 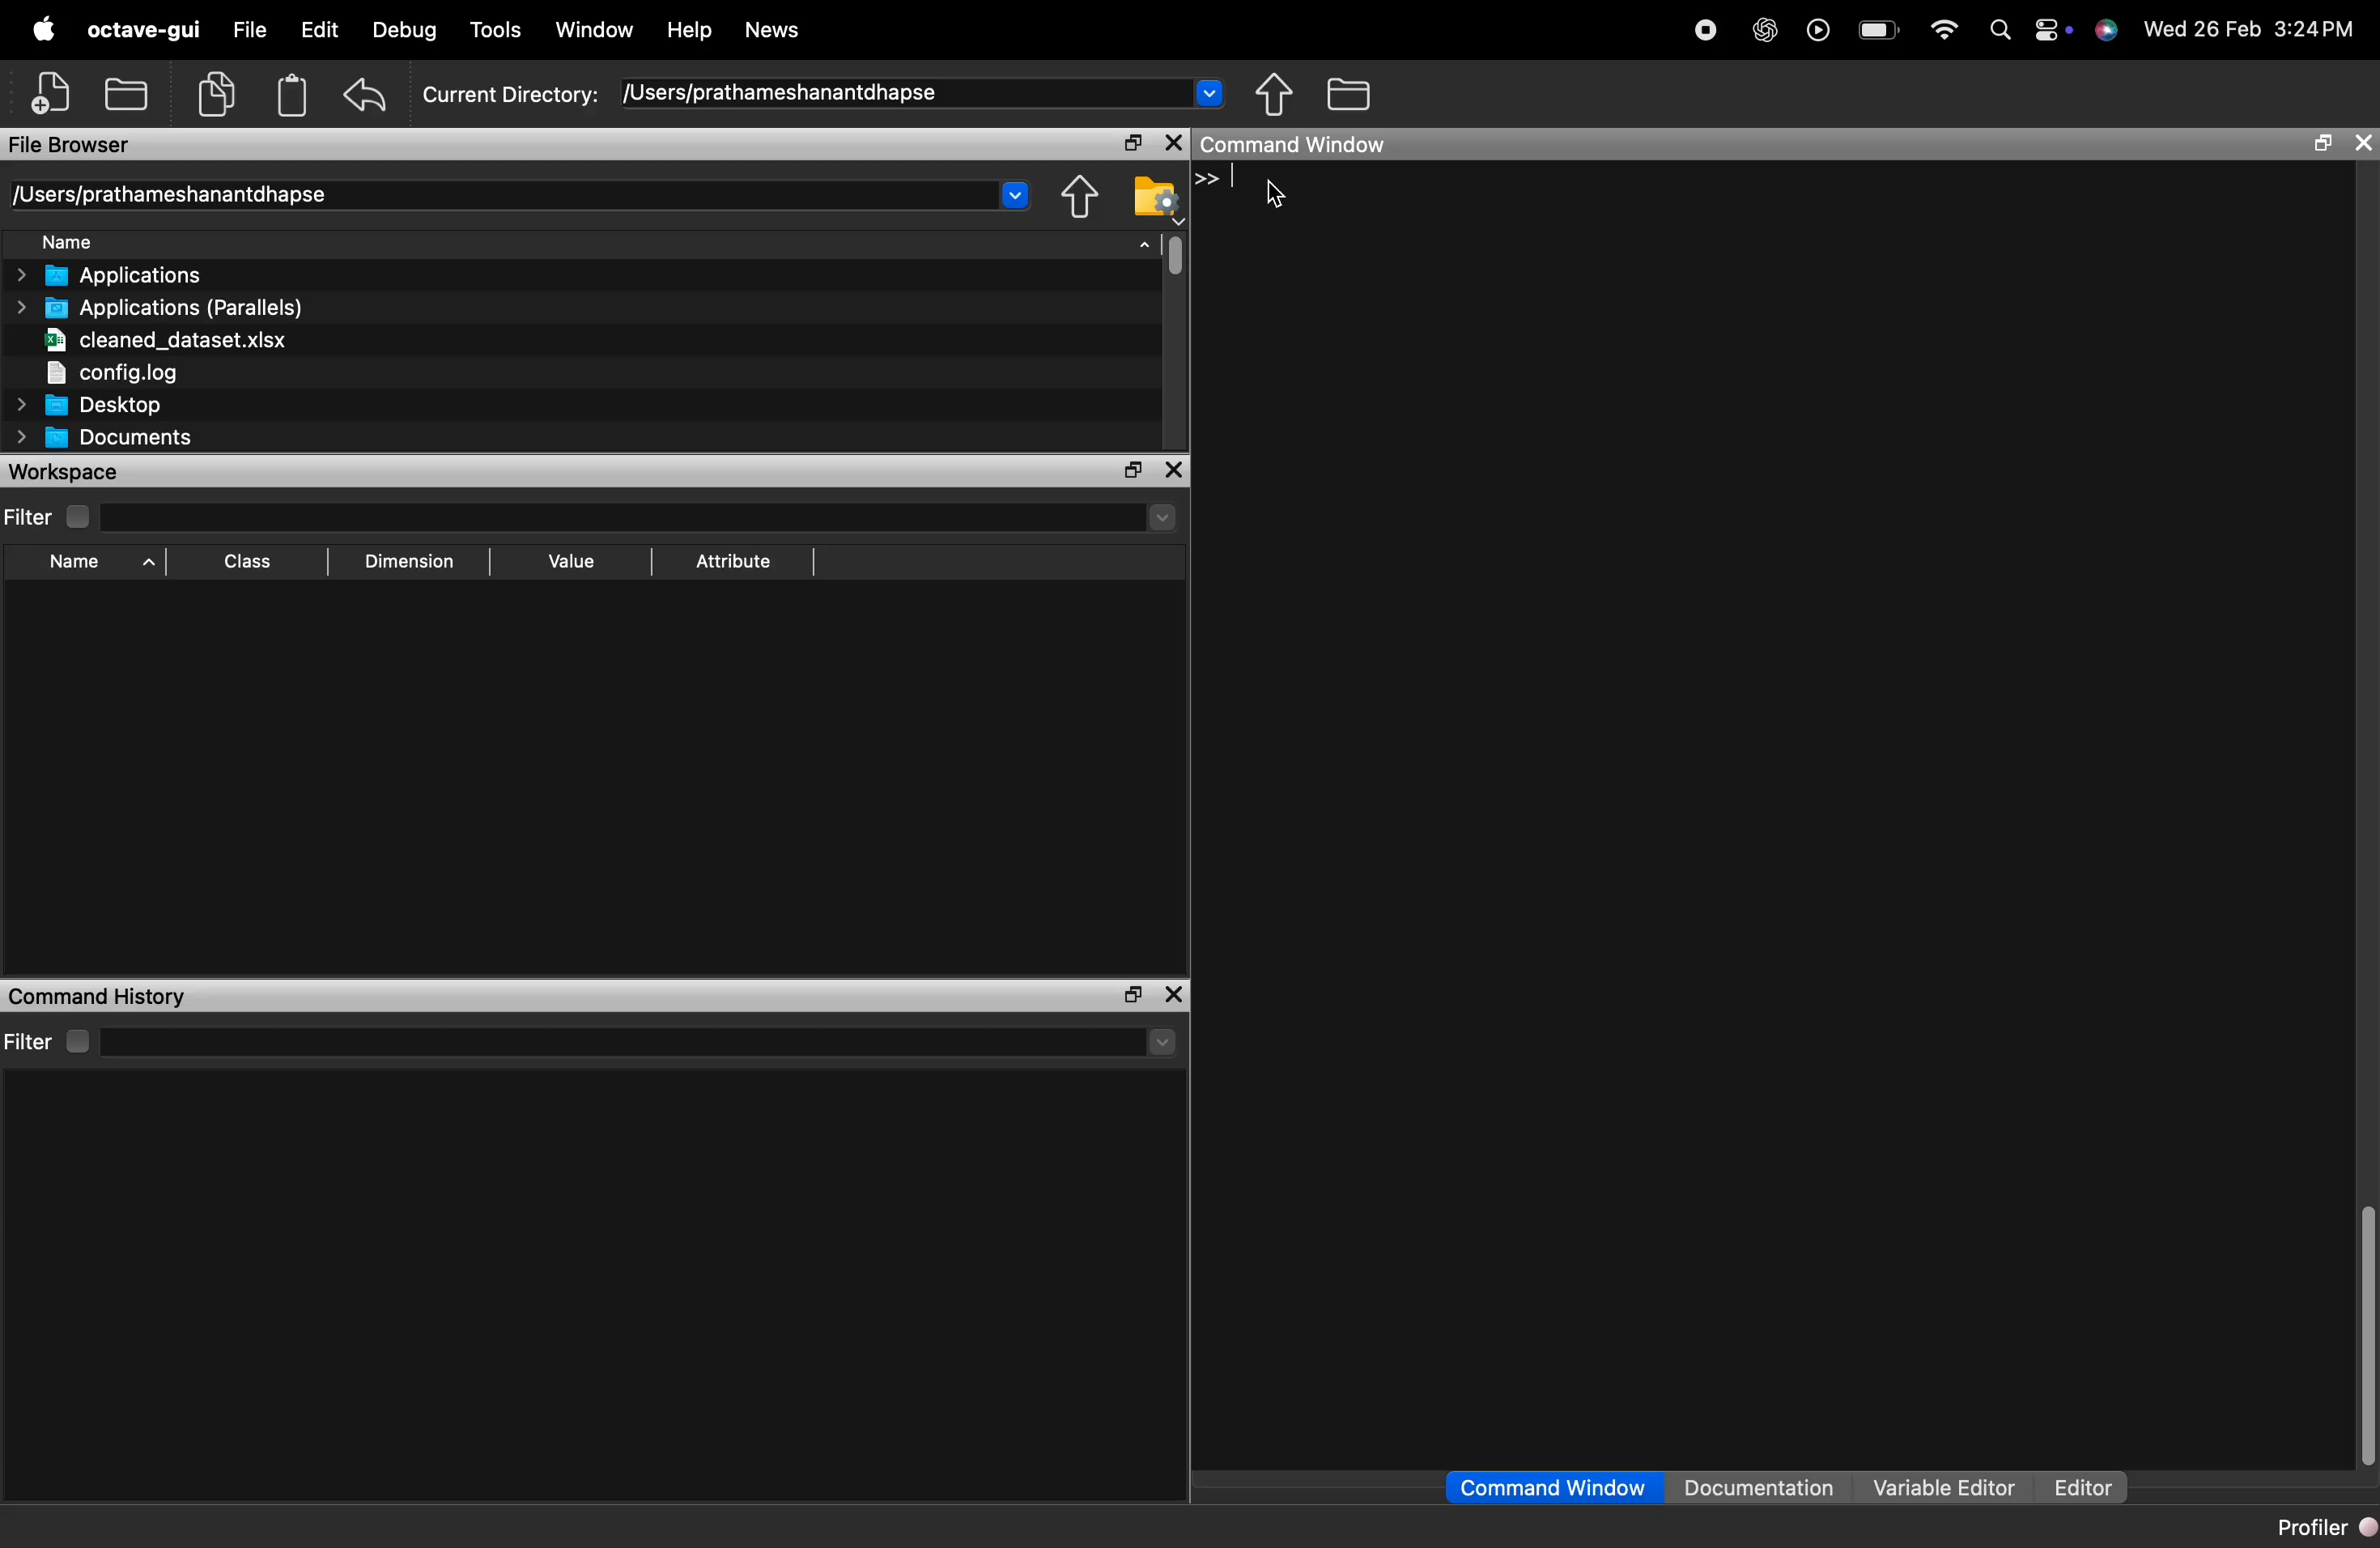 I want to click on Applications (Parallels), so click(x=164, y=307).